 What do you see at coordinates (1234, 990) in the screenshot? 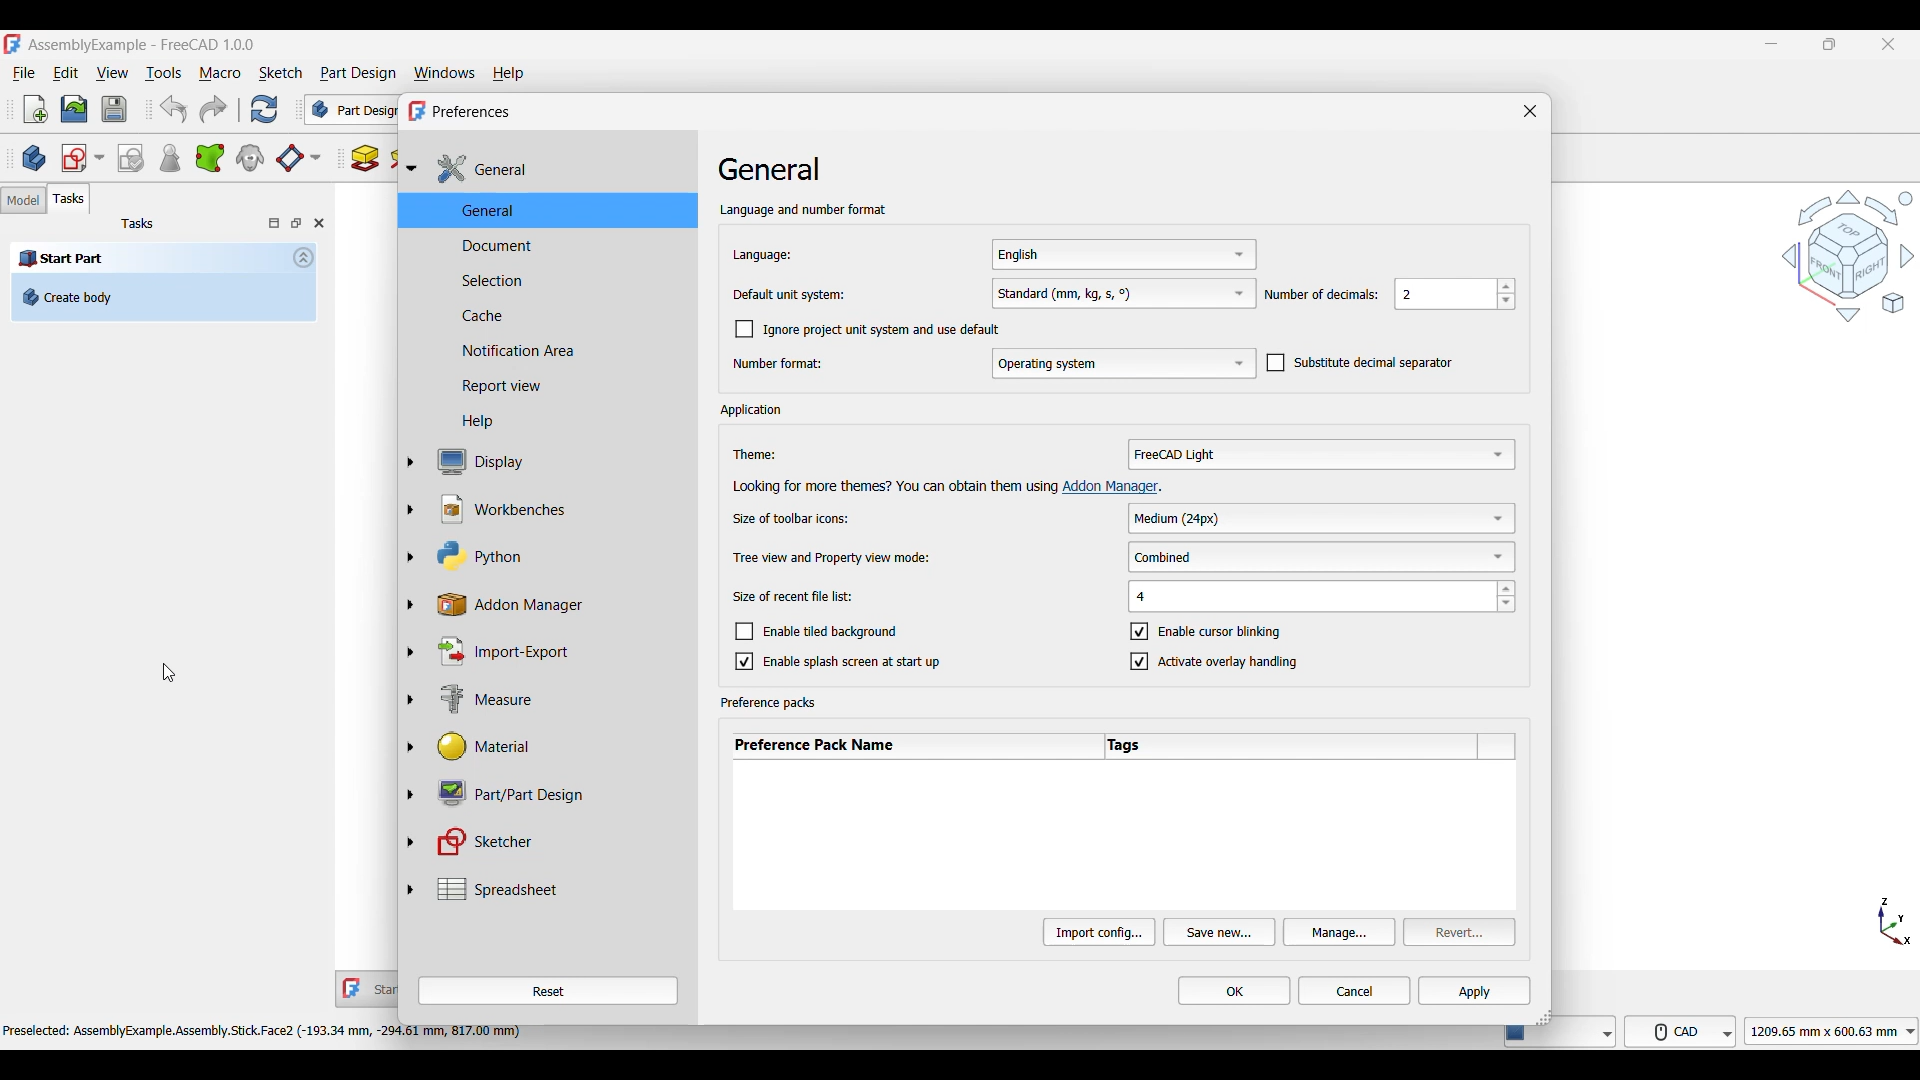
I see `OK` at bounding box center [1234, 990].